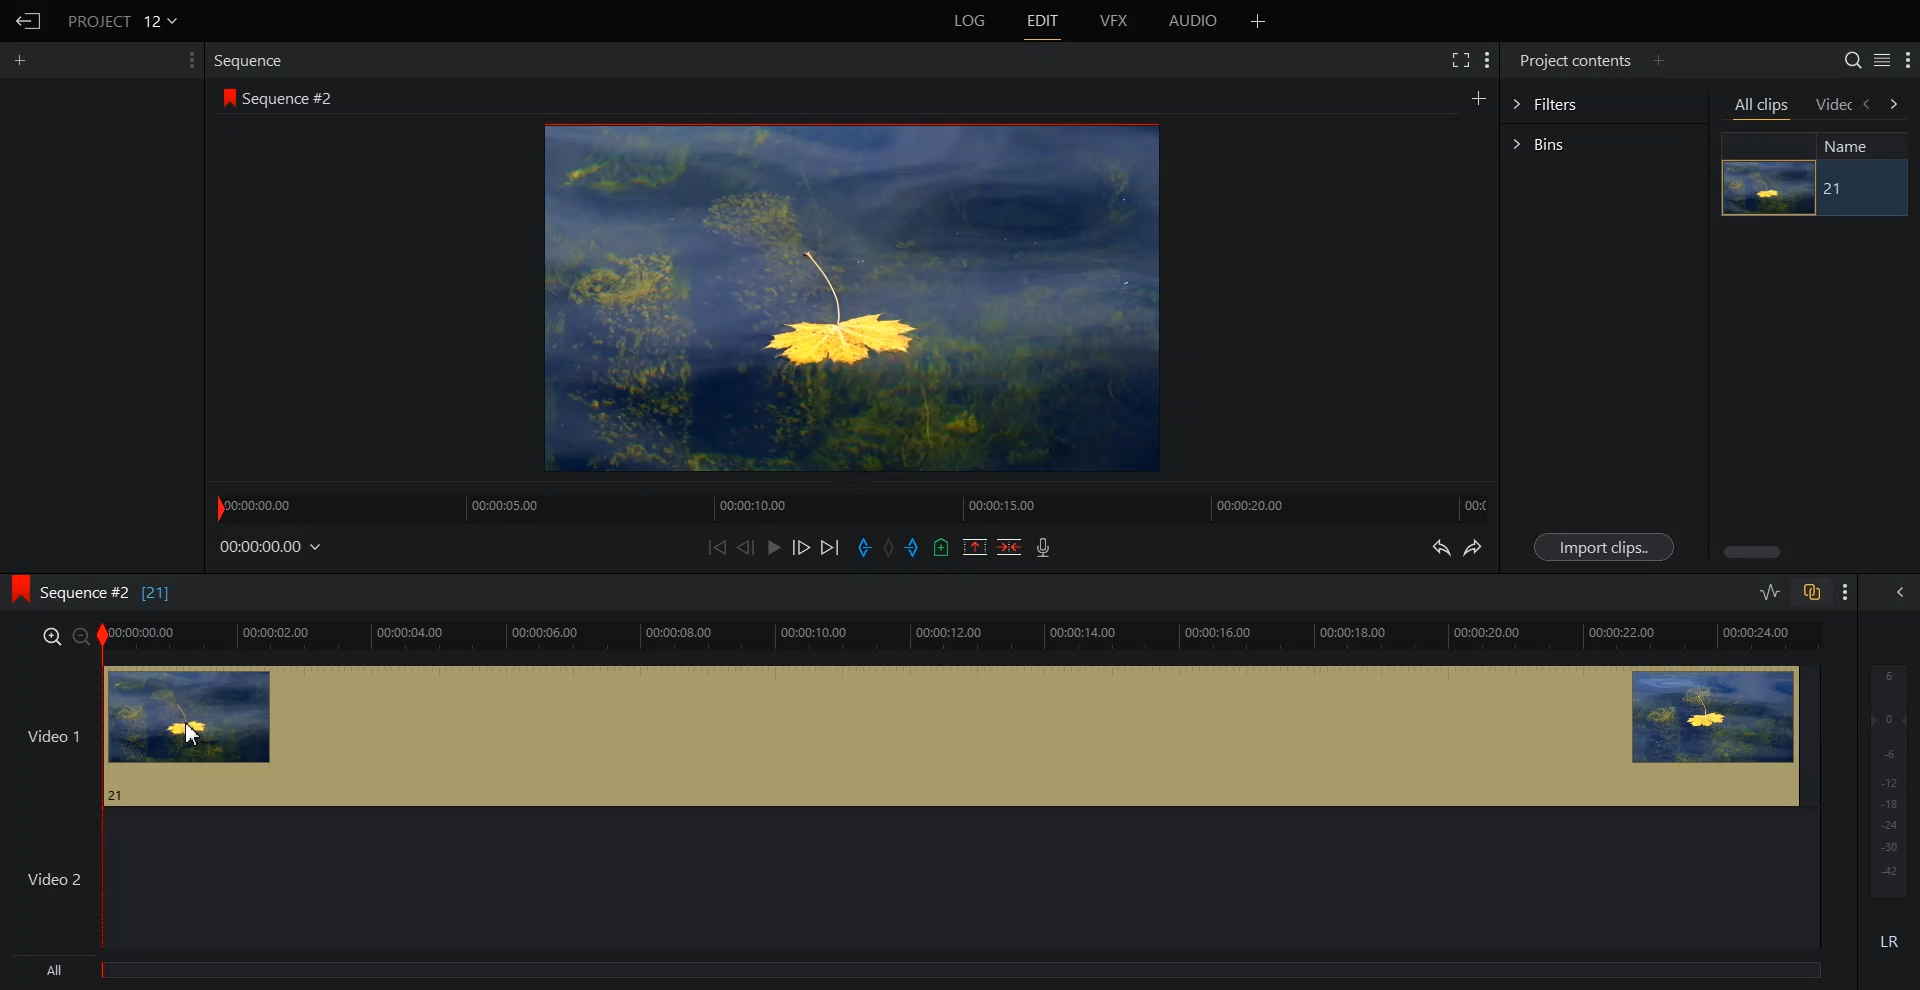 This screenshot has width=1920, height=990. What do you see at coordinates (1603, 102) in the screenshot?
I see `Filters` at bounding box center [1603, 102].